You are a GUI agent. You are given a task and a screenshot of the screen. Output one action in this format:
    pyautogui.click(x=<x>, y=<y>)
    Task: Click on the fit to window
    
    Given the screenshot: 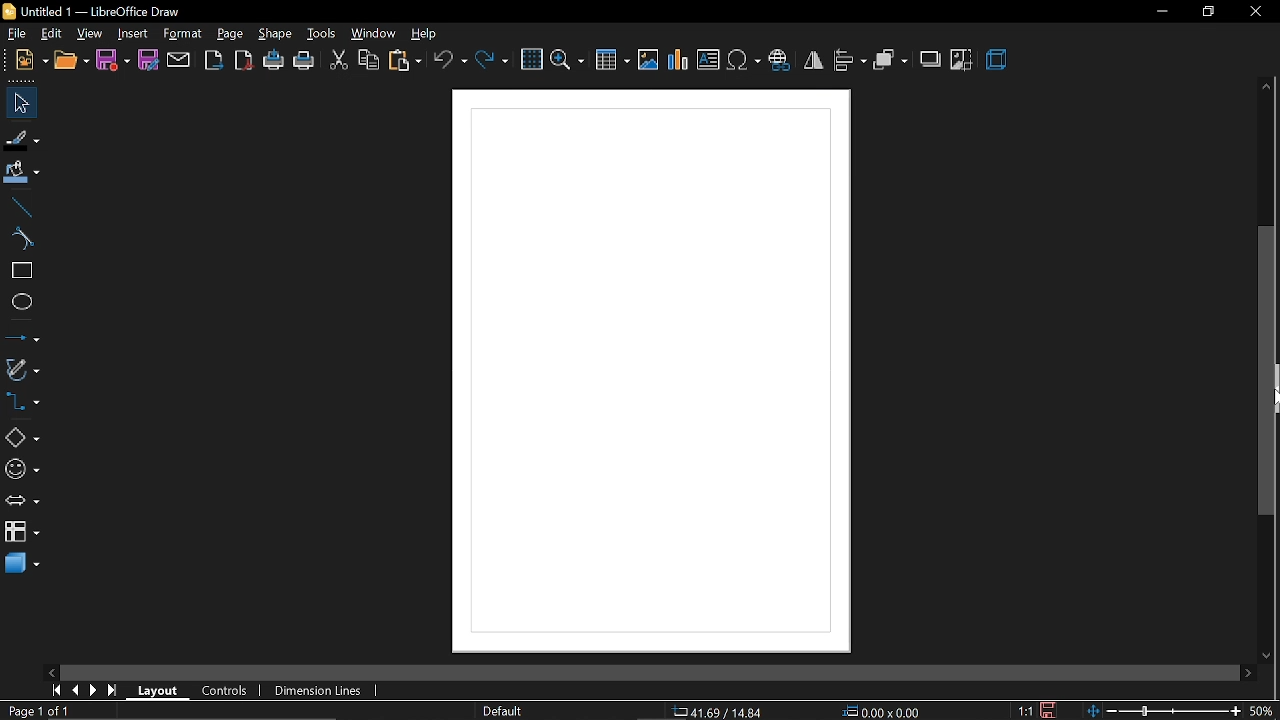 What is the action you would take?
    pyautogui.click(x=1092, y=711)
    